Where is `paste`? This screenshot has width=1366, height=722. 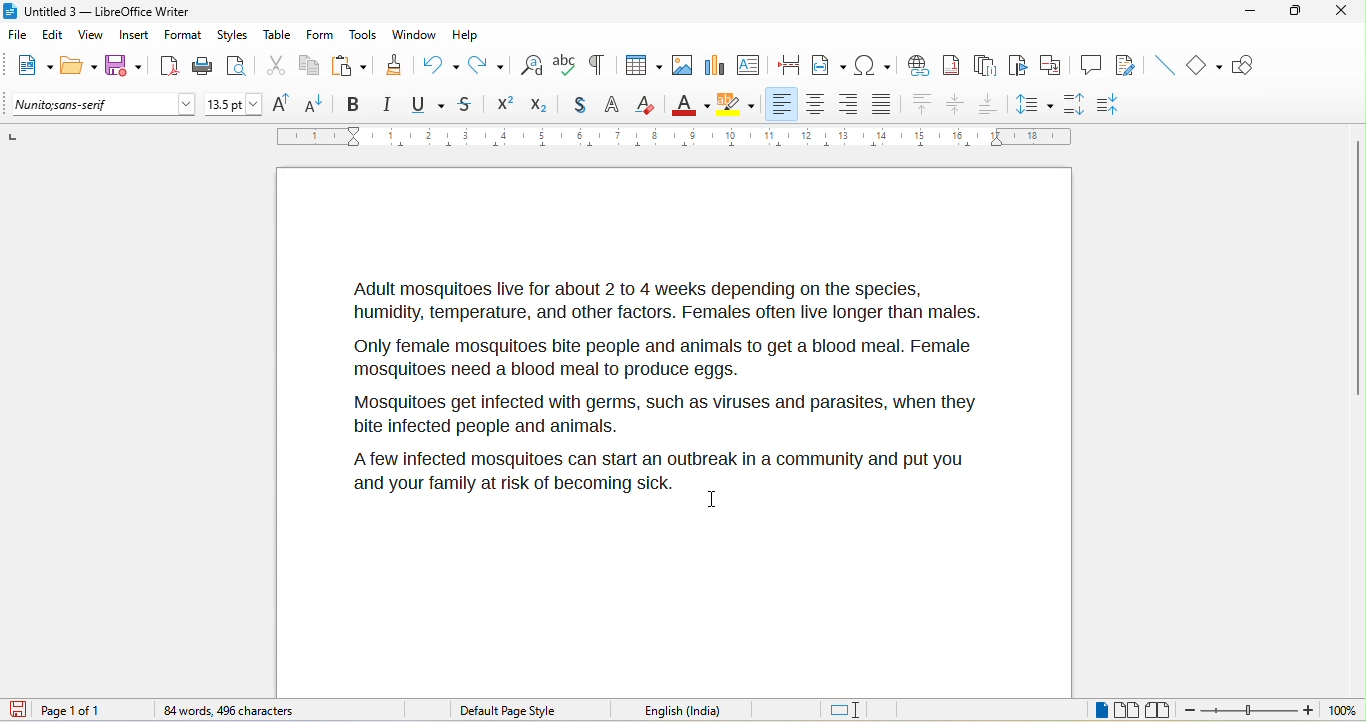
paste is located at coordinates (349, 66).